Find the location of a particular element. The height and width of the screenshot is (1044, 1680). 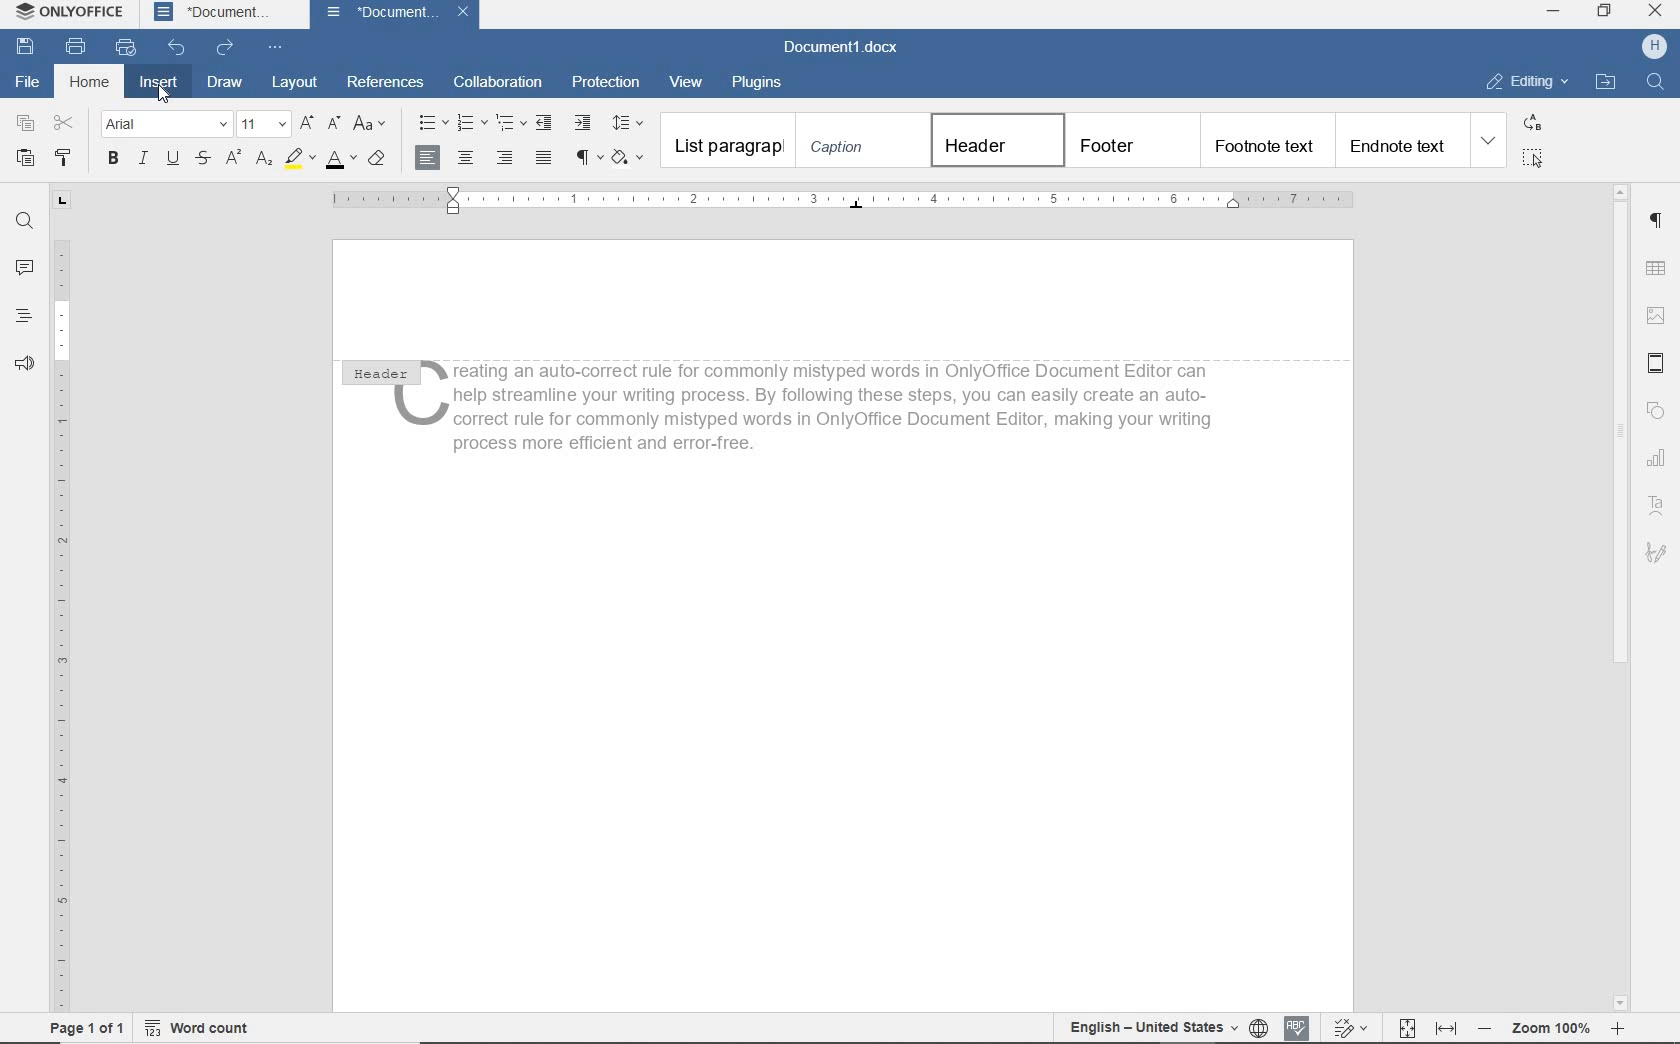

Search is located at coordinates (1654, 81).